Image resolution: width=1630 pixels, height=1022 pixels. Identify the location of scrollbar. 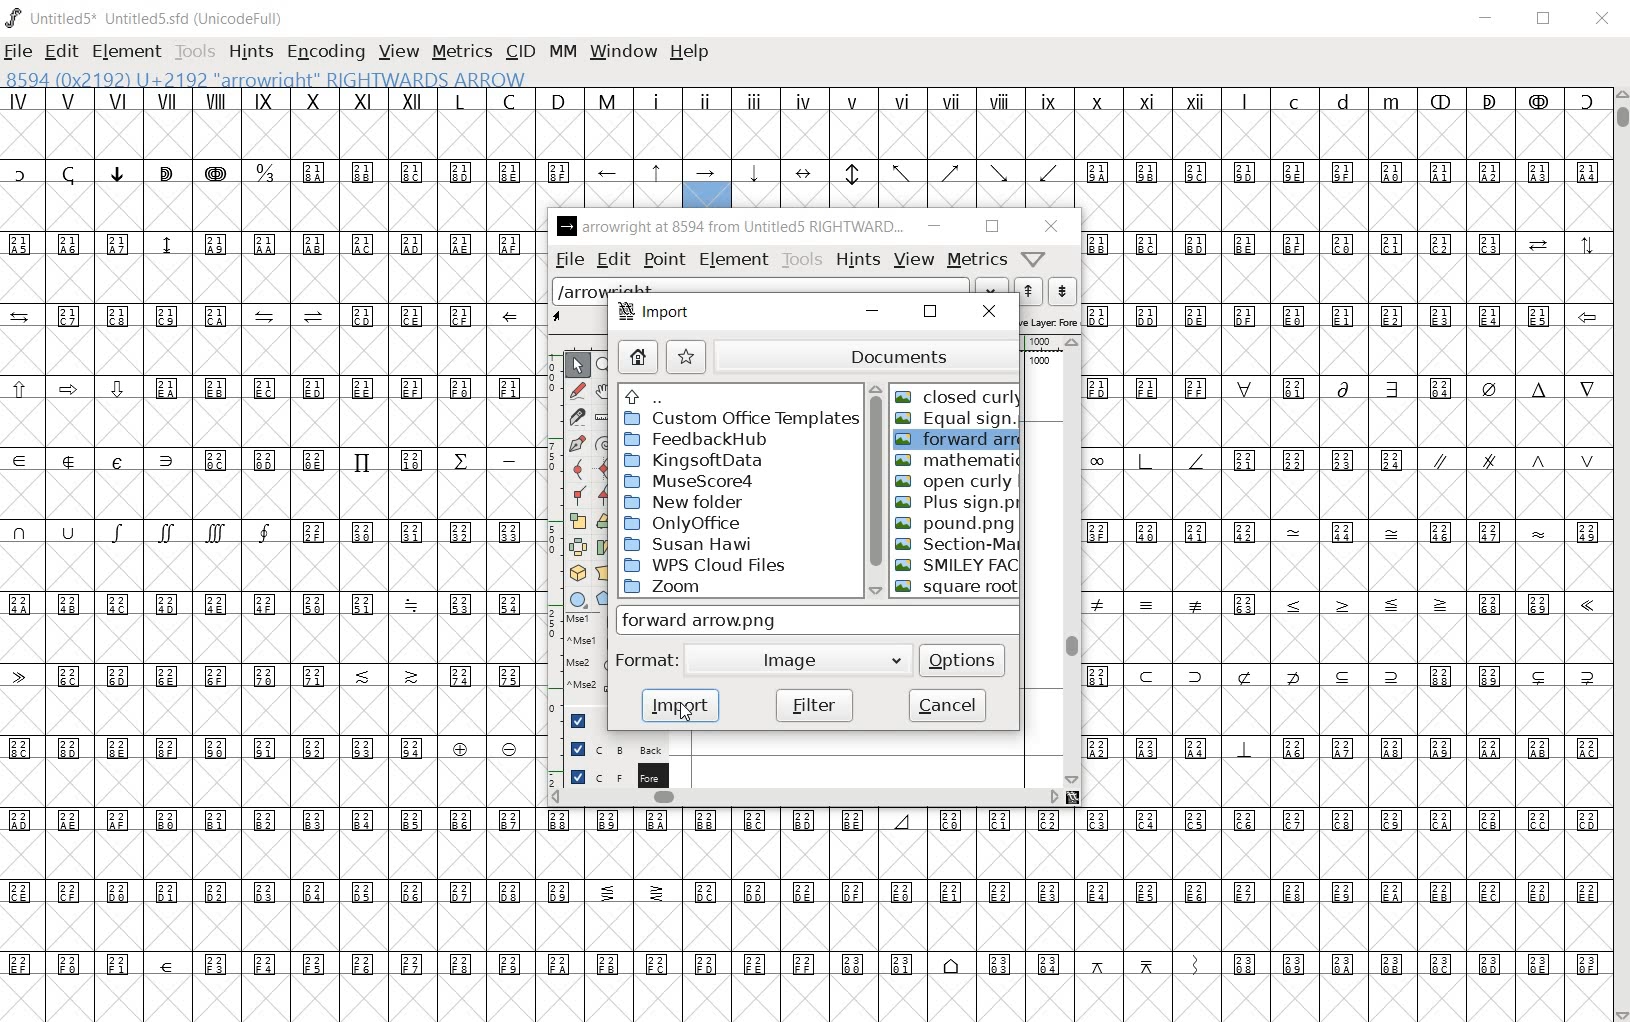
(872, 491).